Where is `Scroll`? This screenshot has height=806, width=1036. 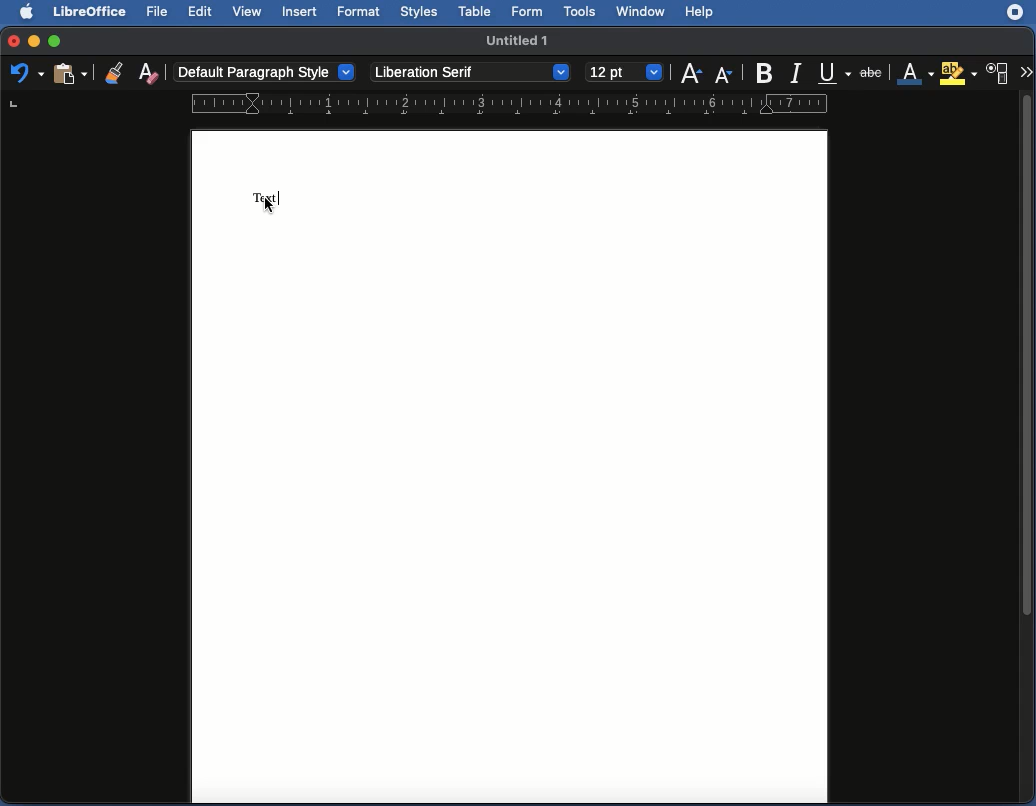
Scroll is located at coordinates (1028, 449).